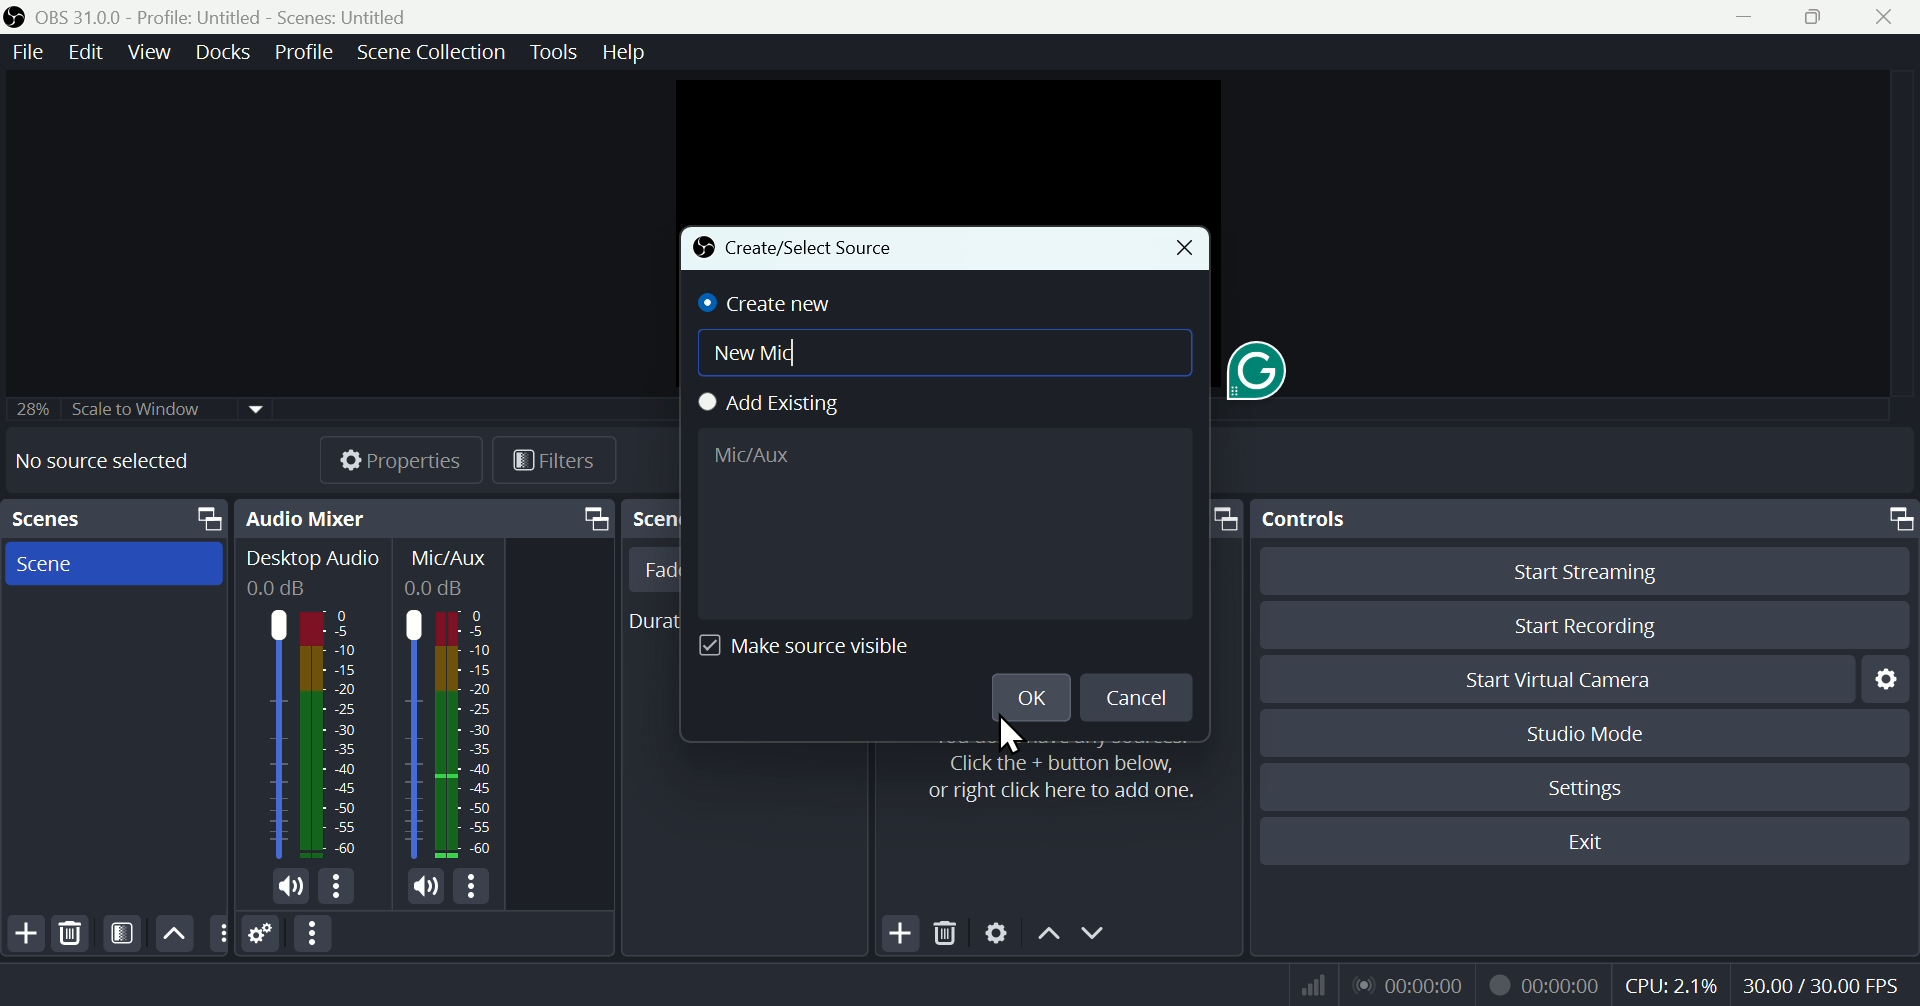 The width and height of the screenshot is (1920, 1006). I want to click on OK, so click(1027, 696).